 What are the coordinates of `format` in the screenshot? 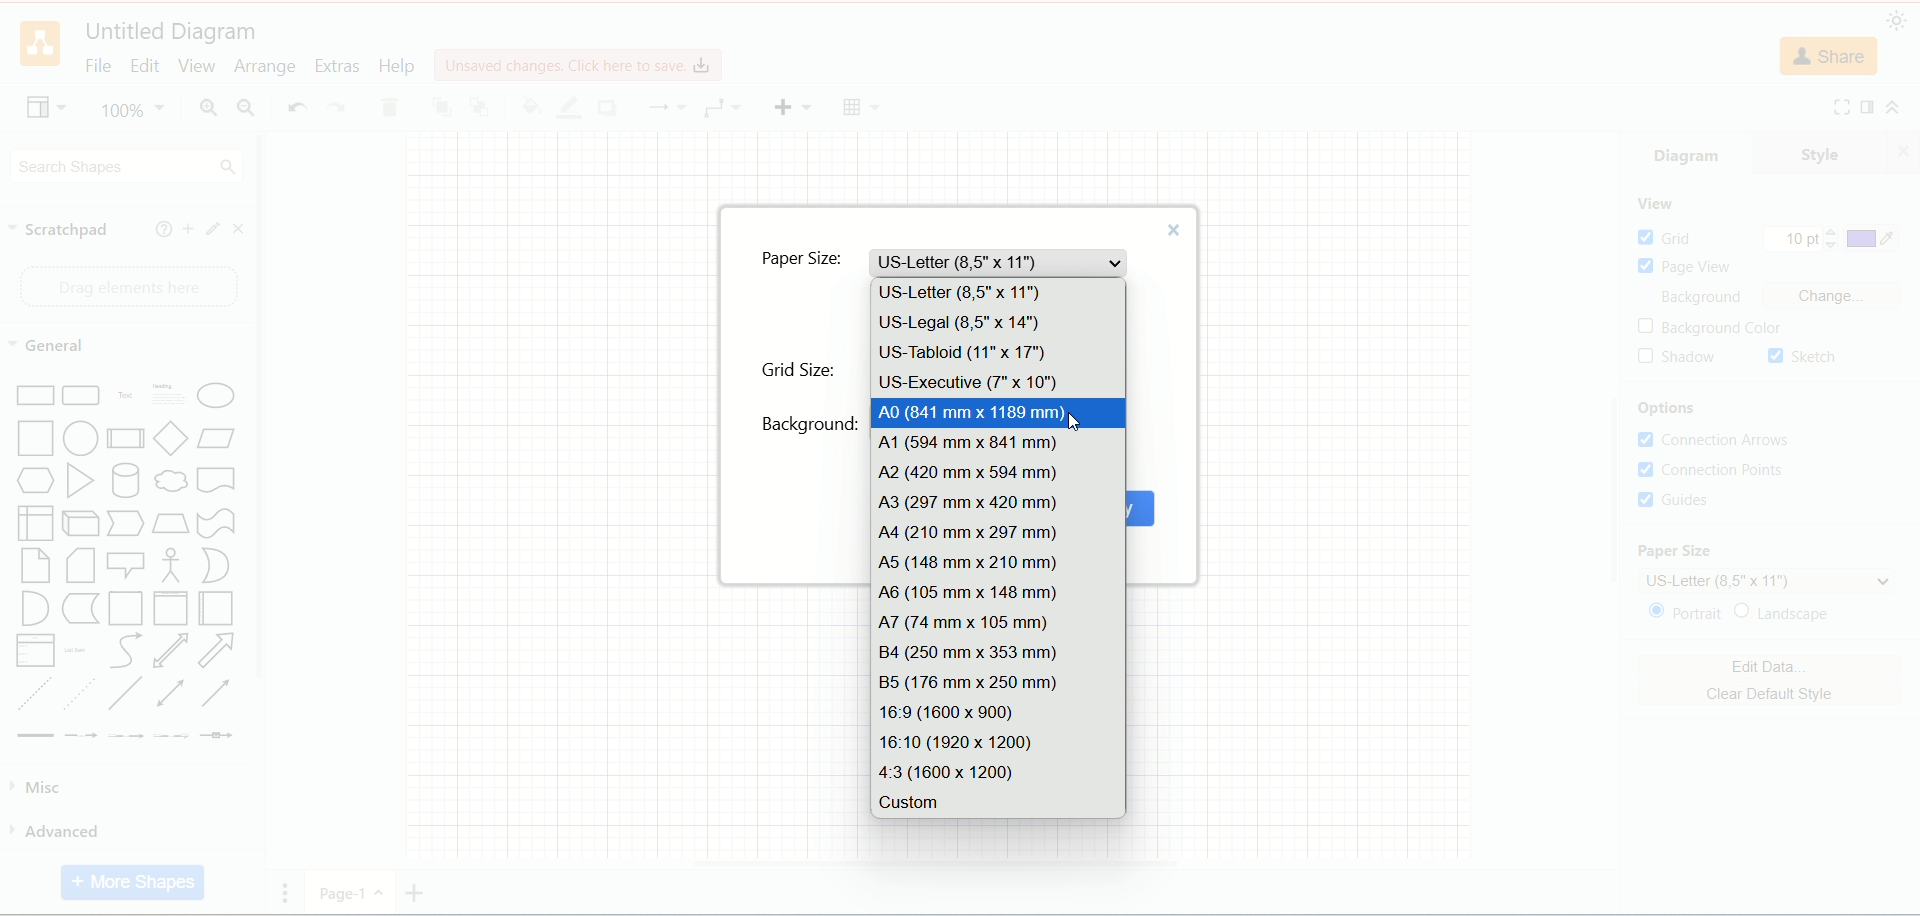 It's located at (1868, 108).